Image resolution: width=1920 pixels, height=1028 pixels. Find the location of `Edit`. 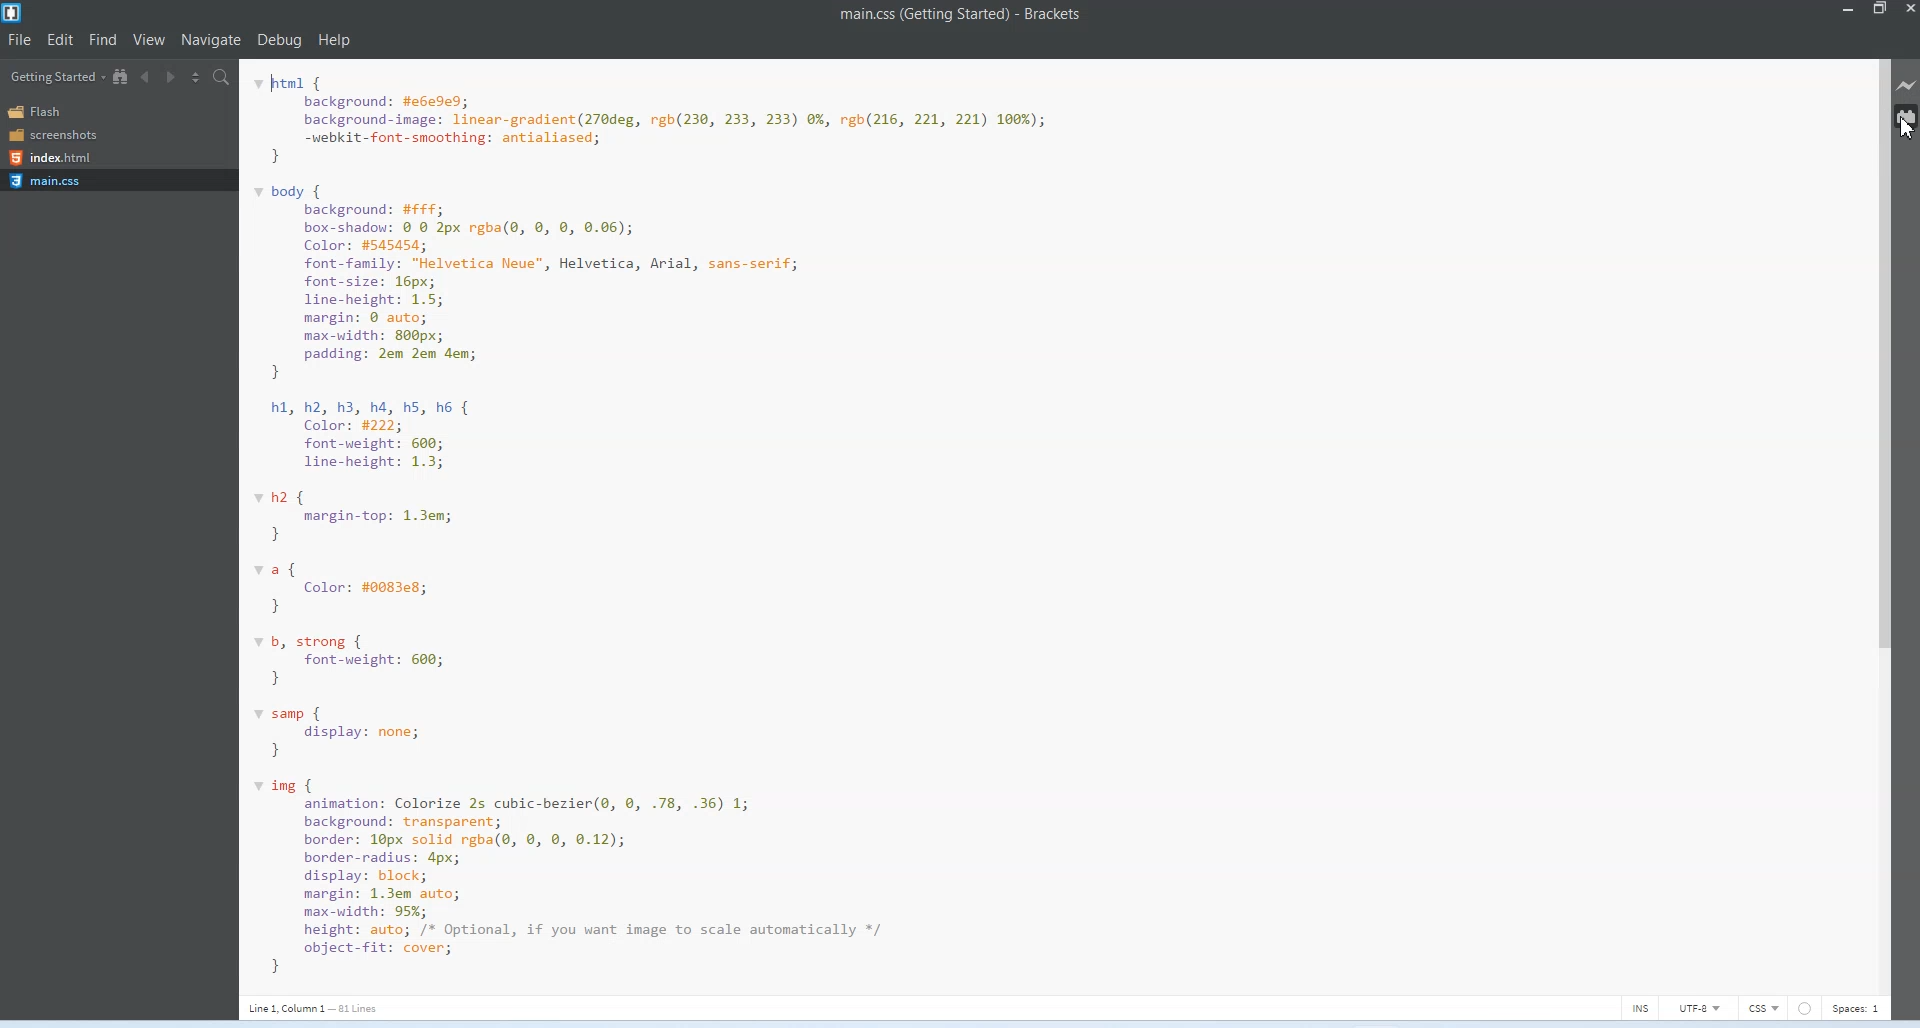

Edit is located at coordinates (62, 39).